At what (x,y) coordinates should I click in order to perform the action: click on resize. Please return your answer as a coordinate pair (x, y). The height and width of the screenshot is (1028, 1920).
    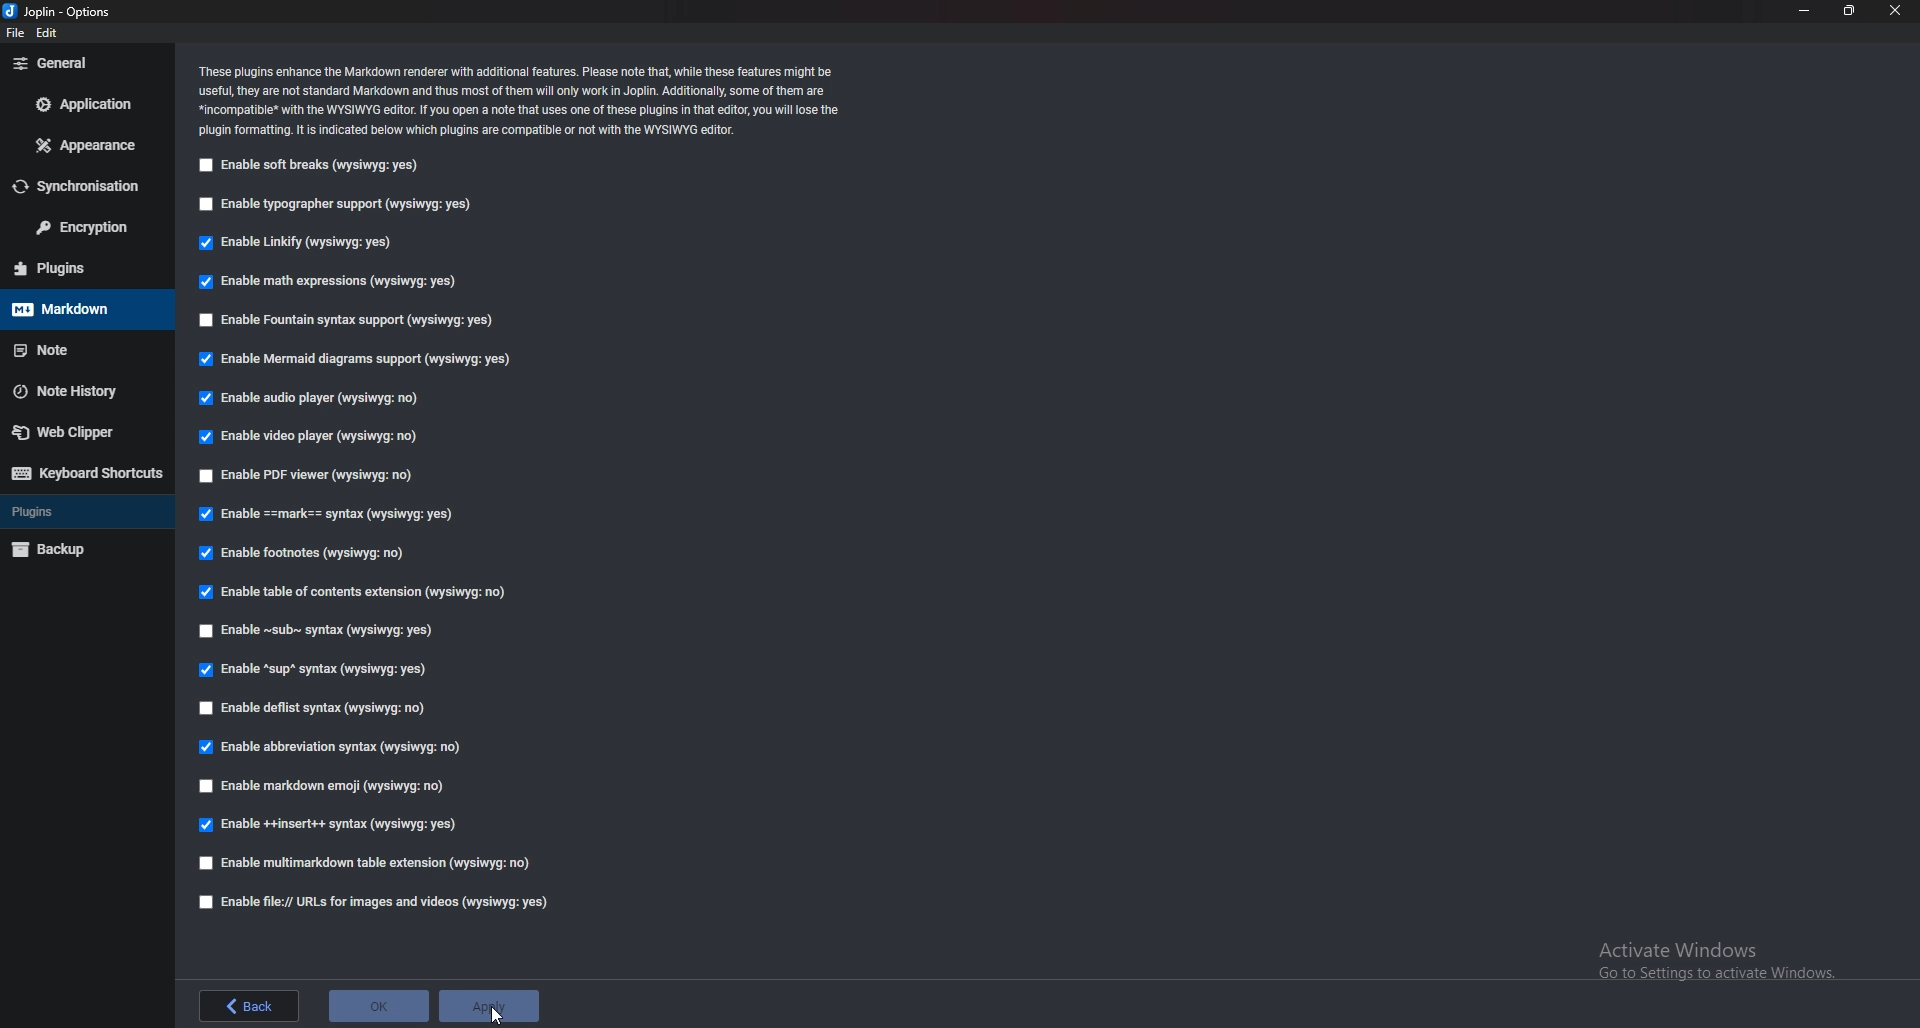
    Looking at the image, I should click on (1849, 11).